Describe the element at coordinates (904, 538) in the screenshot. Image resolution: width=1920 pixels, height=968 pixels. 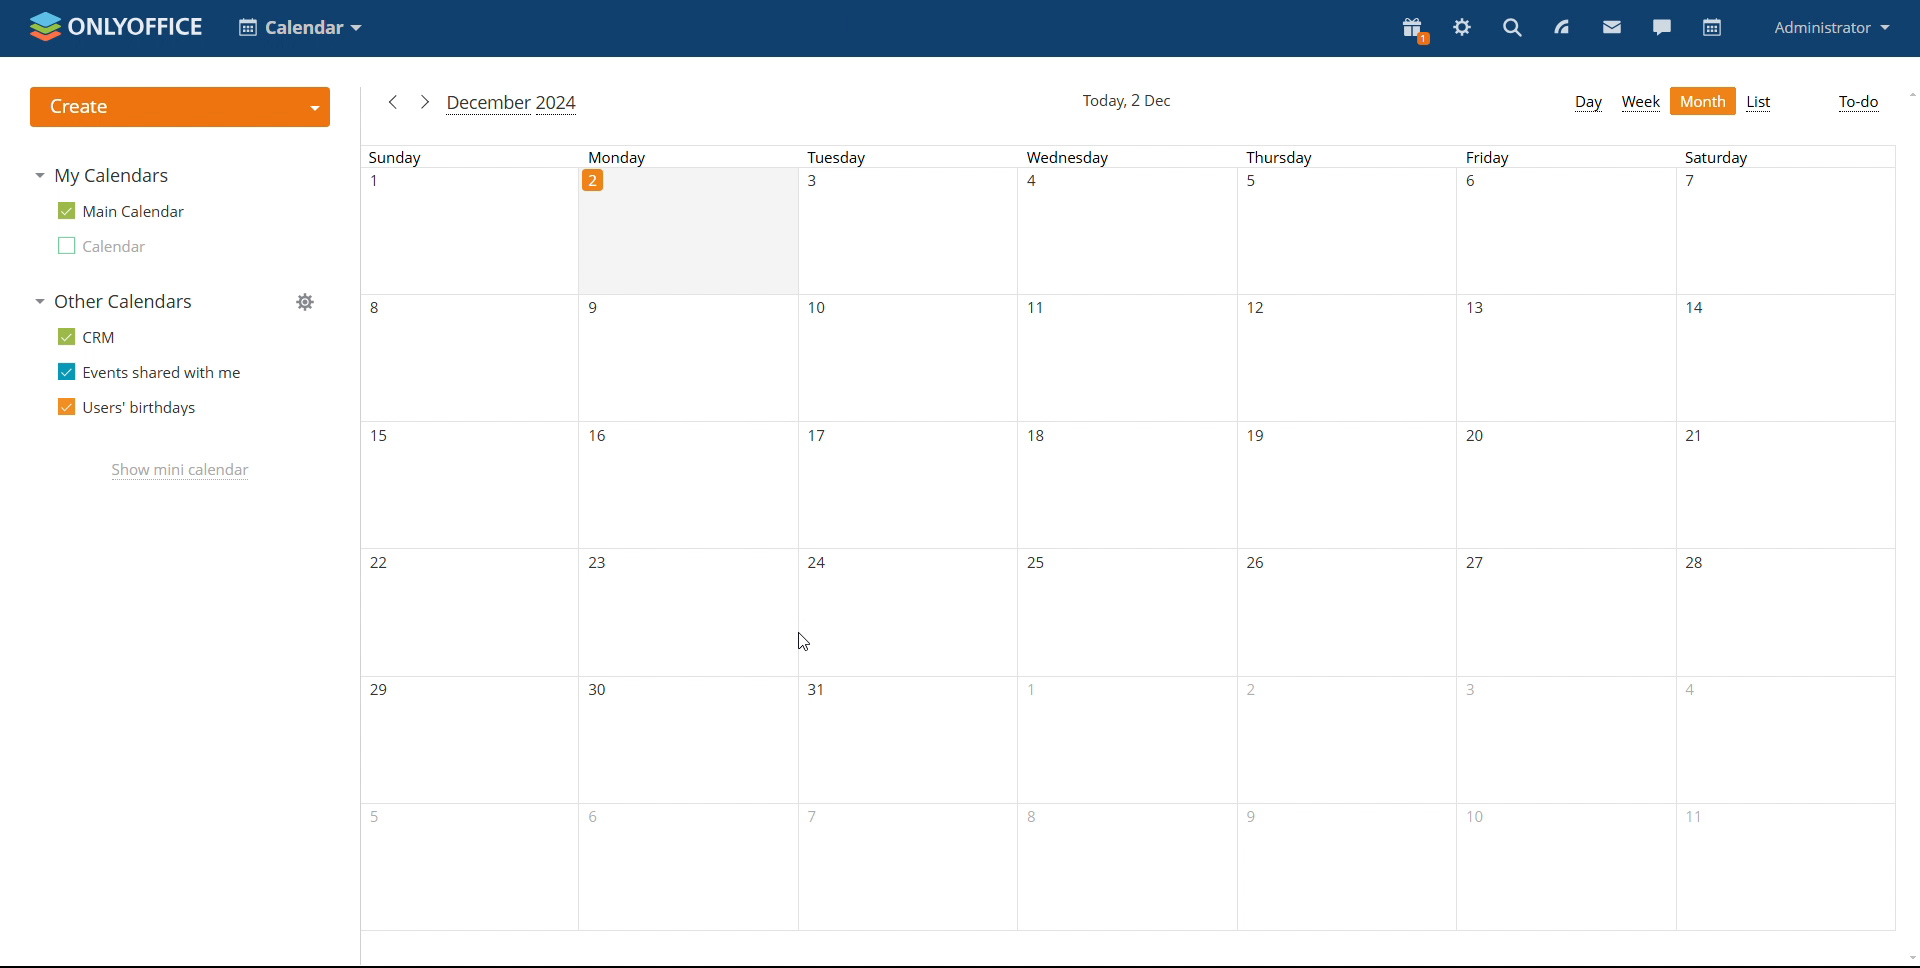
I see `tuesday` at that location.